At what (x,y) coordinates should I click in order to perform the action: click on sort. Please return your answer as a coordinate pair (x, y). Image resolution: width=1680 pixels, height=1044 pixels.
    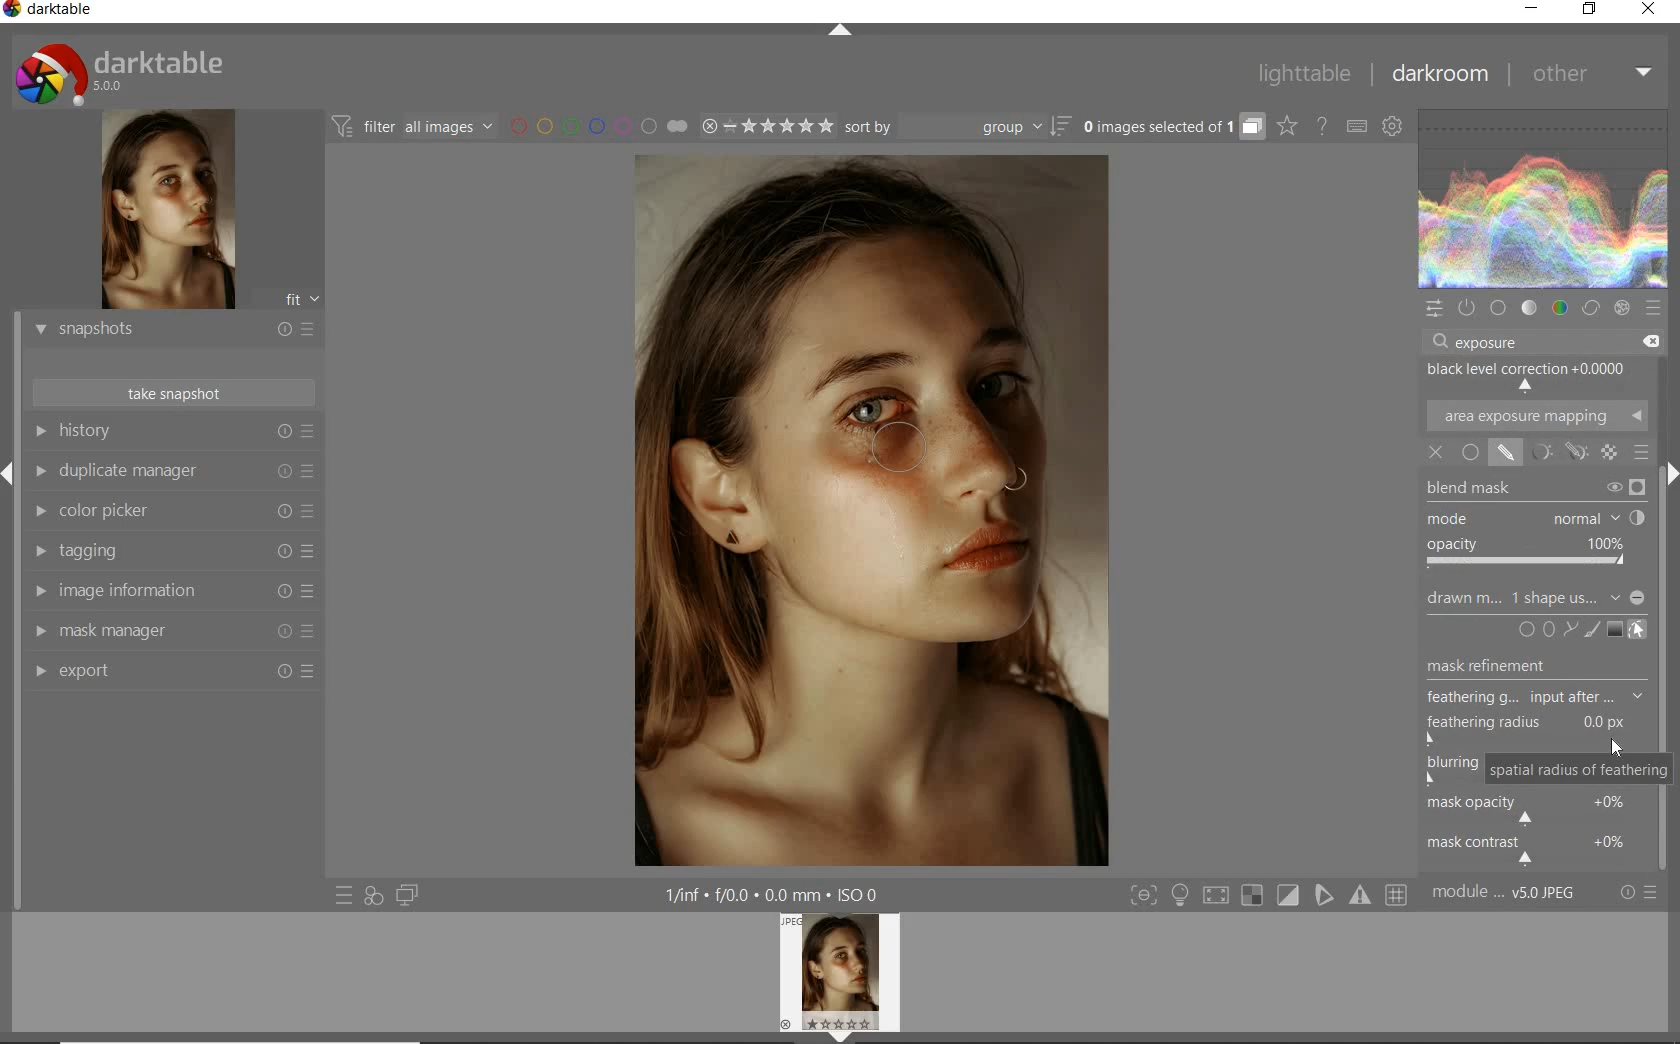
    Looking at the image, I should click on (958, 126).